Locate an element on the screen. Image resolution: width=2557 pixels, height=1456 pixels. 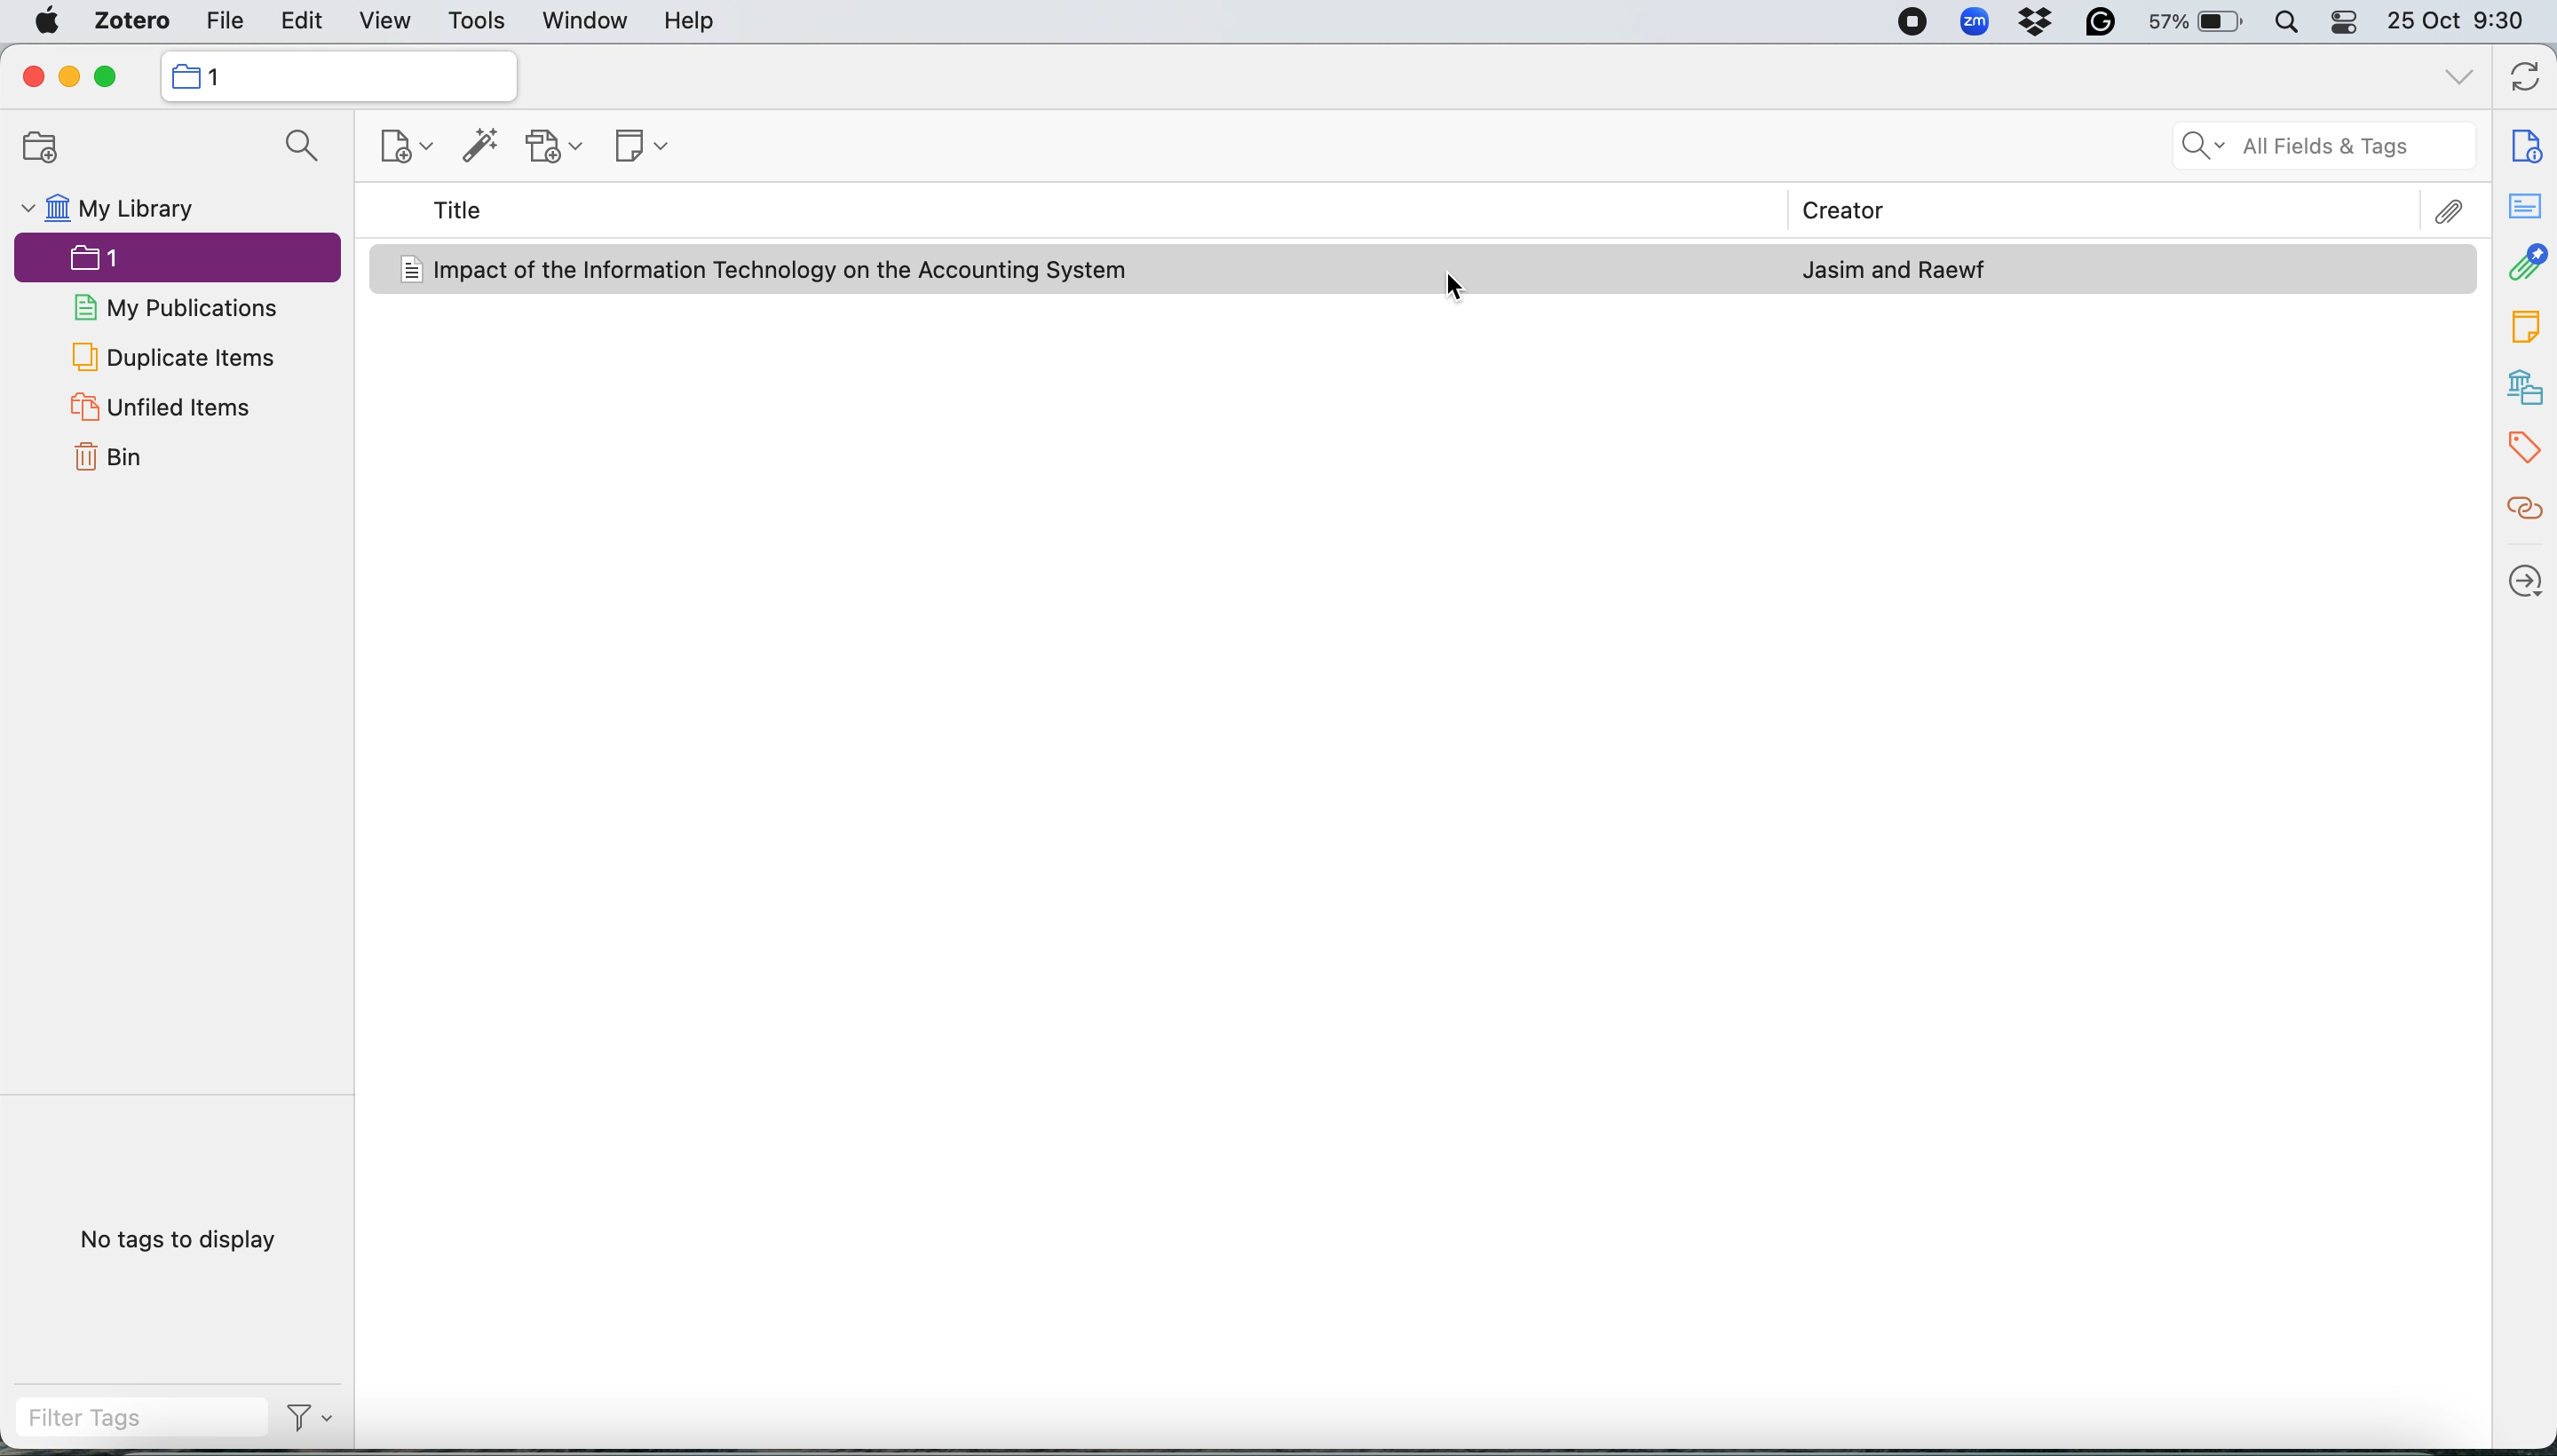
help is located at coordinates (696, 21).